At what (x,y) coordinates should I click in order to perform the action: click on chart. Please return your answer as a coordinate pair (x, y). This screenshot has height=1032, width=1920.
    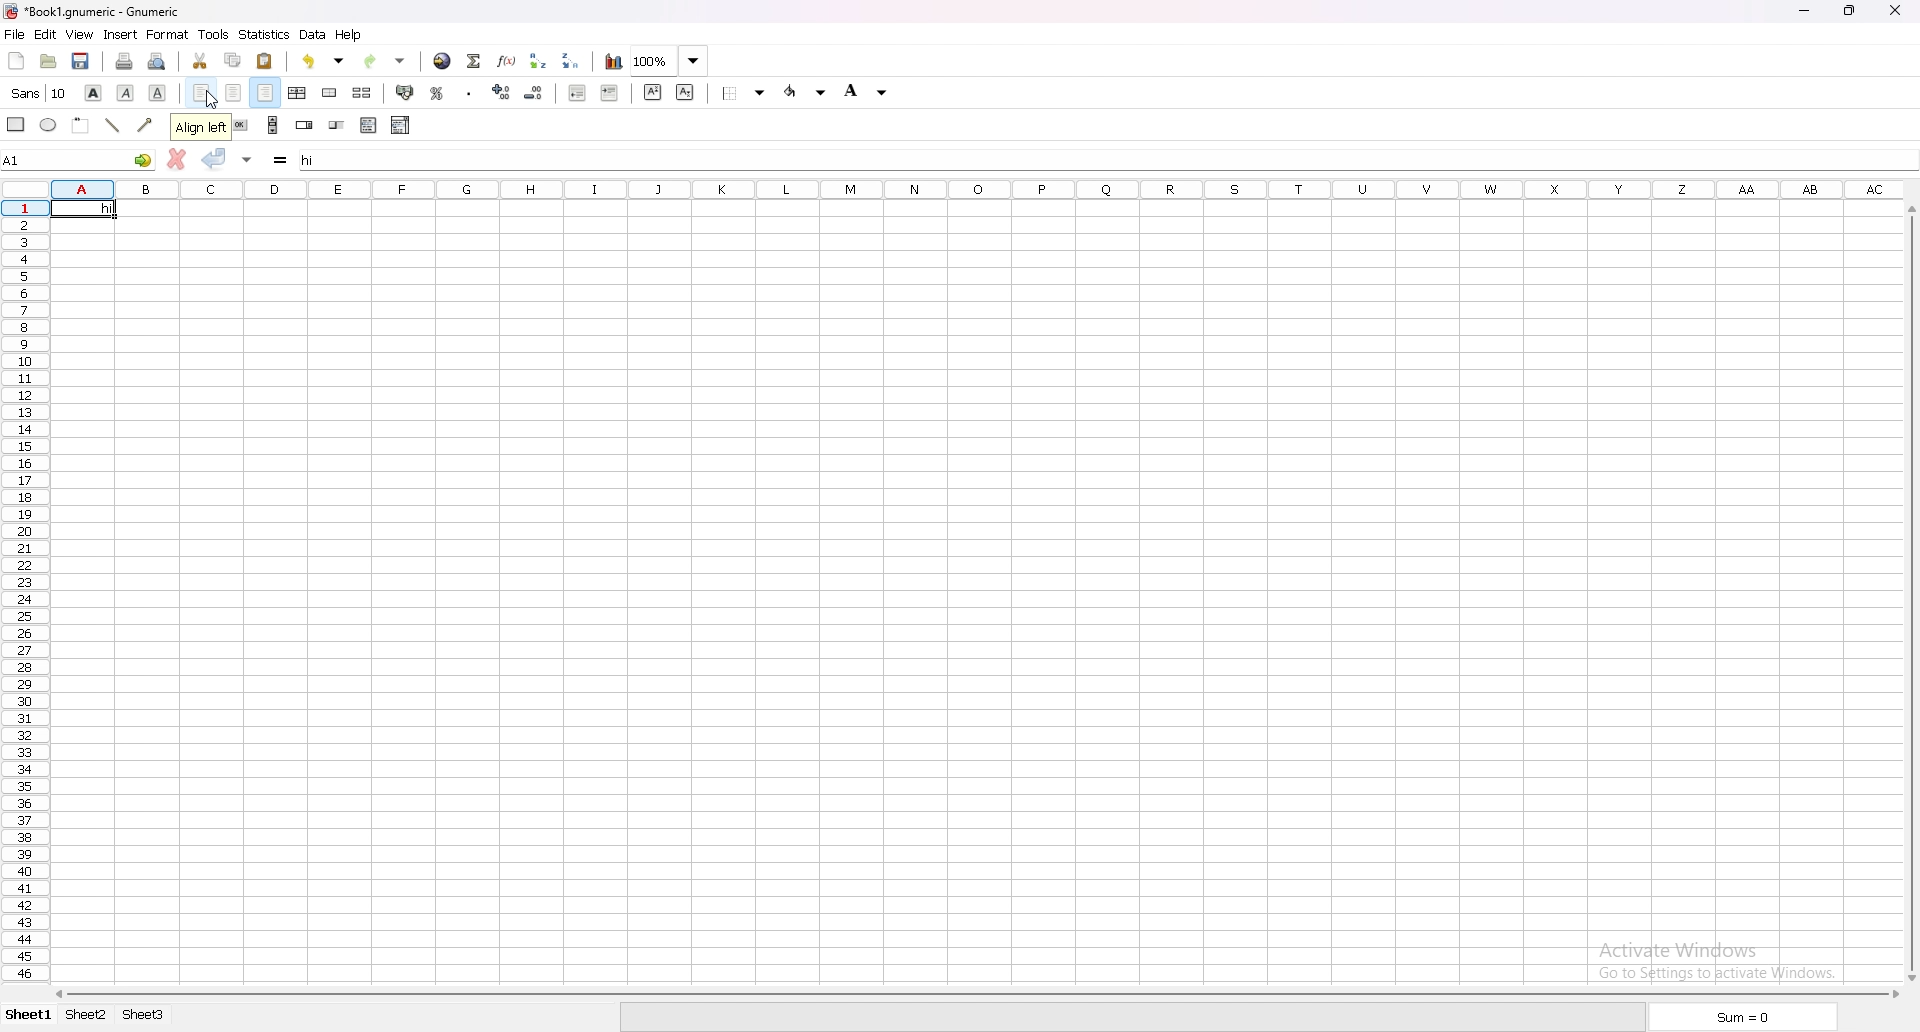
    Looking at the image, I should click on (613, 62).